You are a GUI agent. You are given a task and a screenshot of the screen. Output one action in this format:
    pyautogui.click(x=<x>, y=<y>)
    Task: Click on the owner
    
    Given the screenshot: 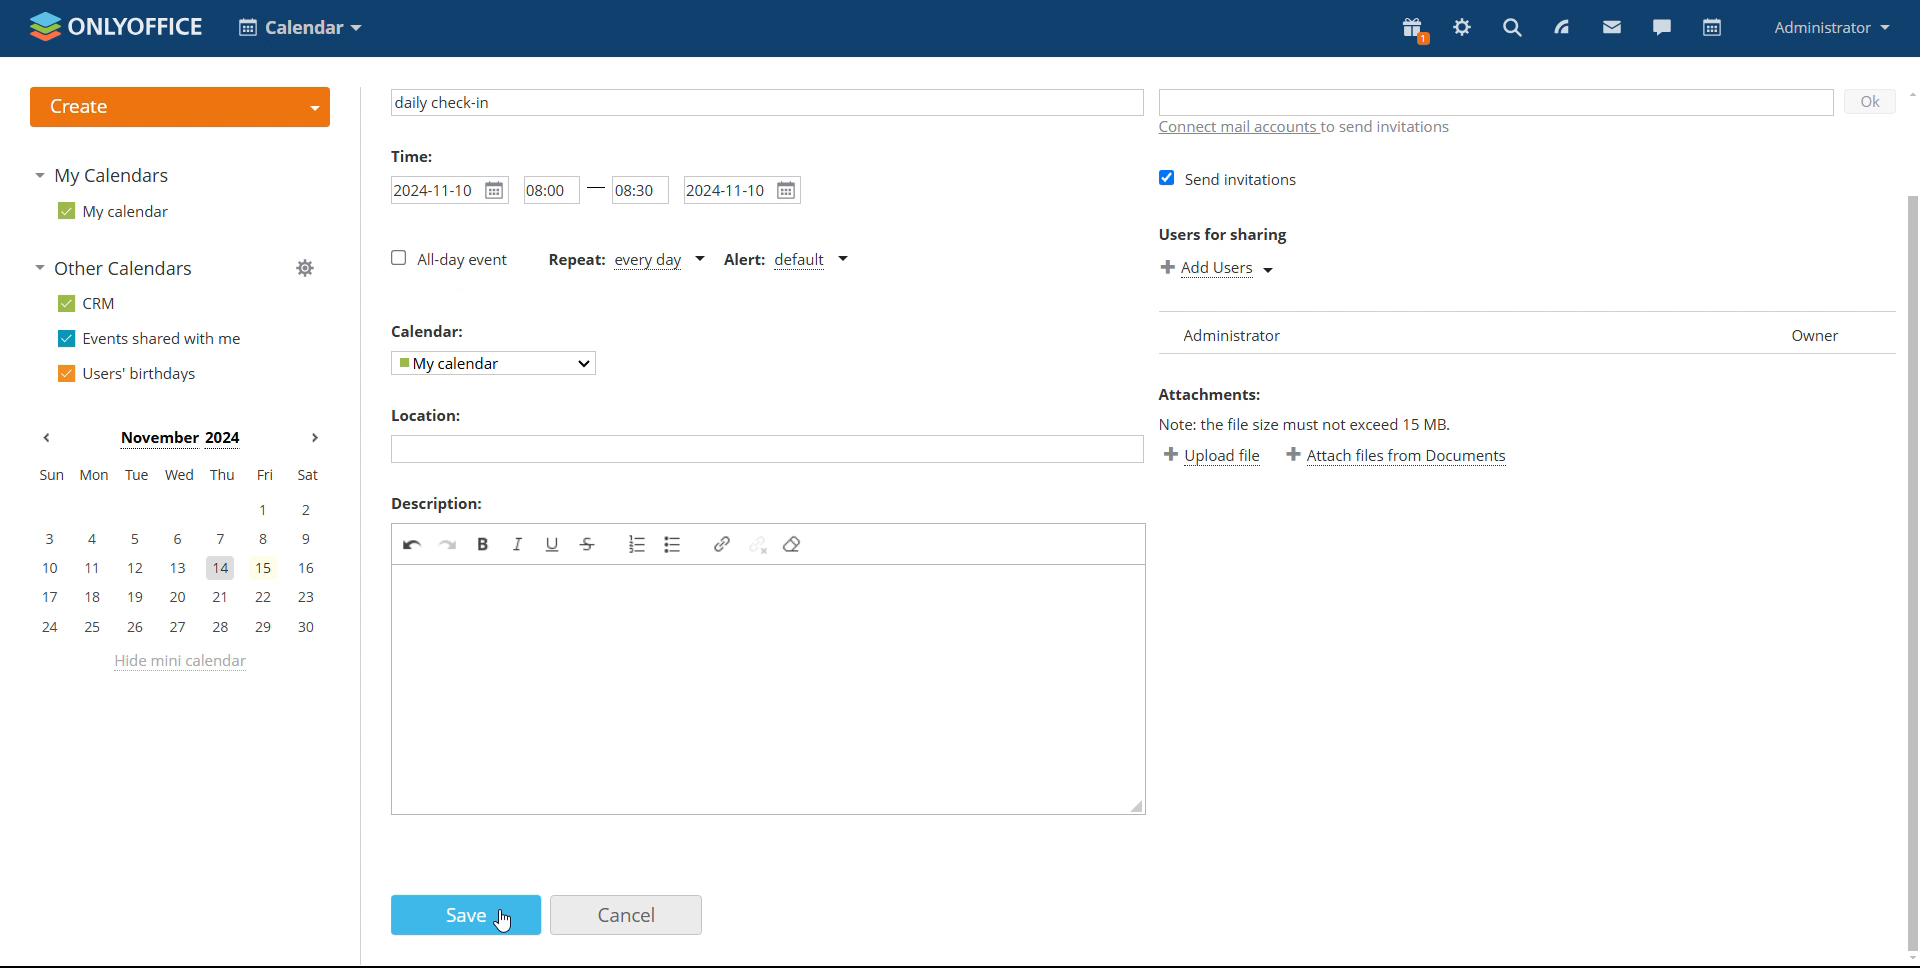 What is the action you would take?
    pyautogui.click(x=1809, y=337)
    